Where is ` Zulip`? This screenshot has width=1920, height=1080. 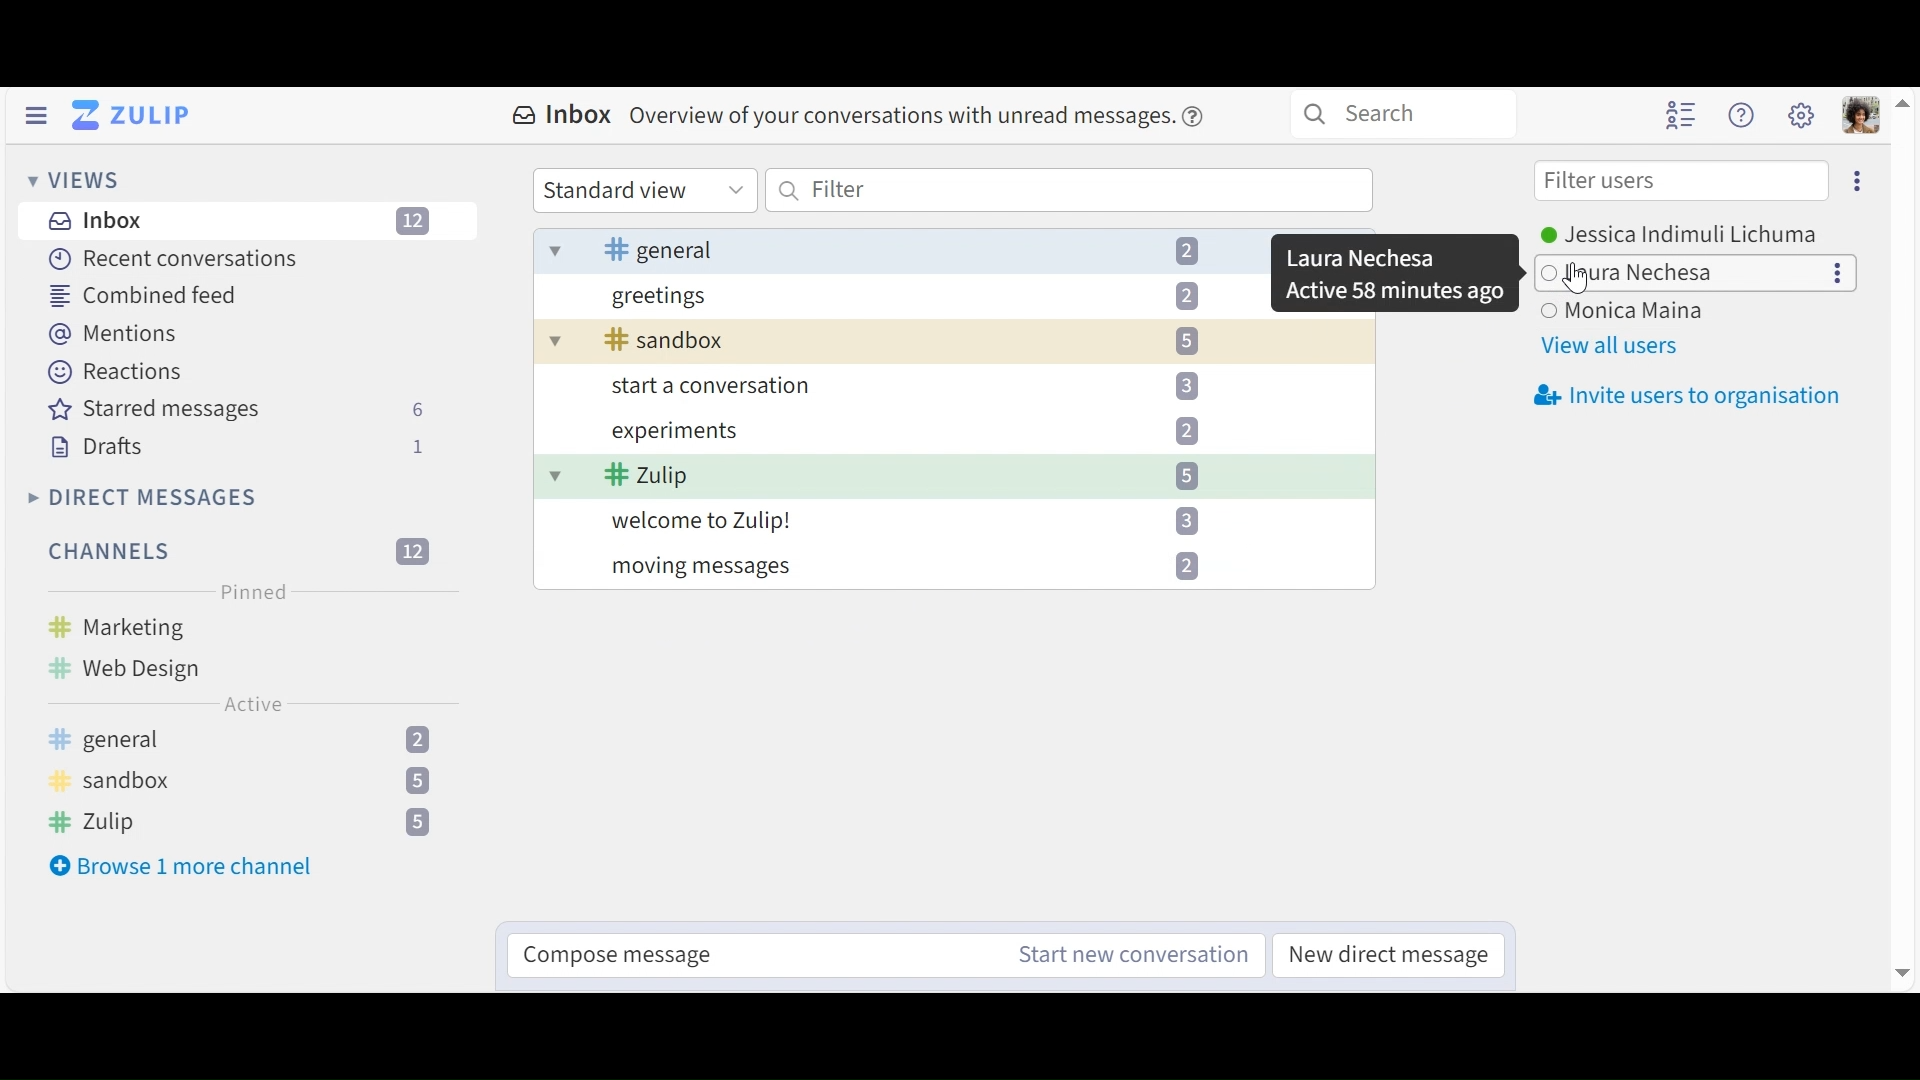  Zulip is located at coordinates (917, 478).